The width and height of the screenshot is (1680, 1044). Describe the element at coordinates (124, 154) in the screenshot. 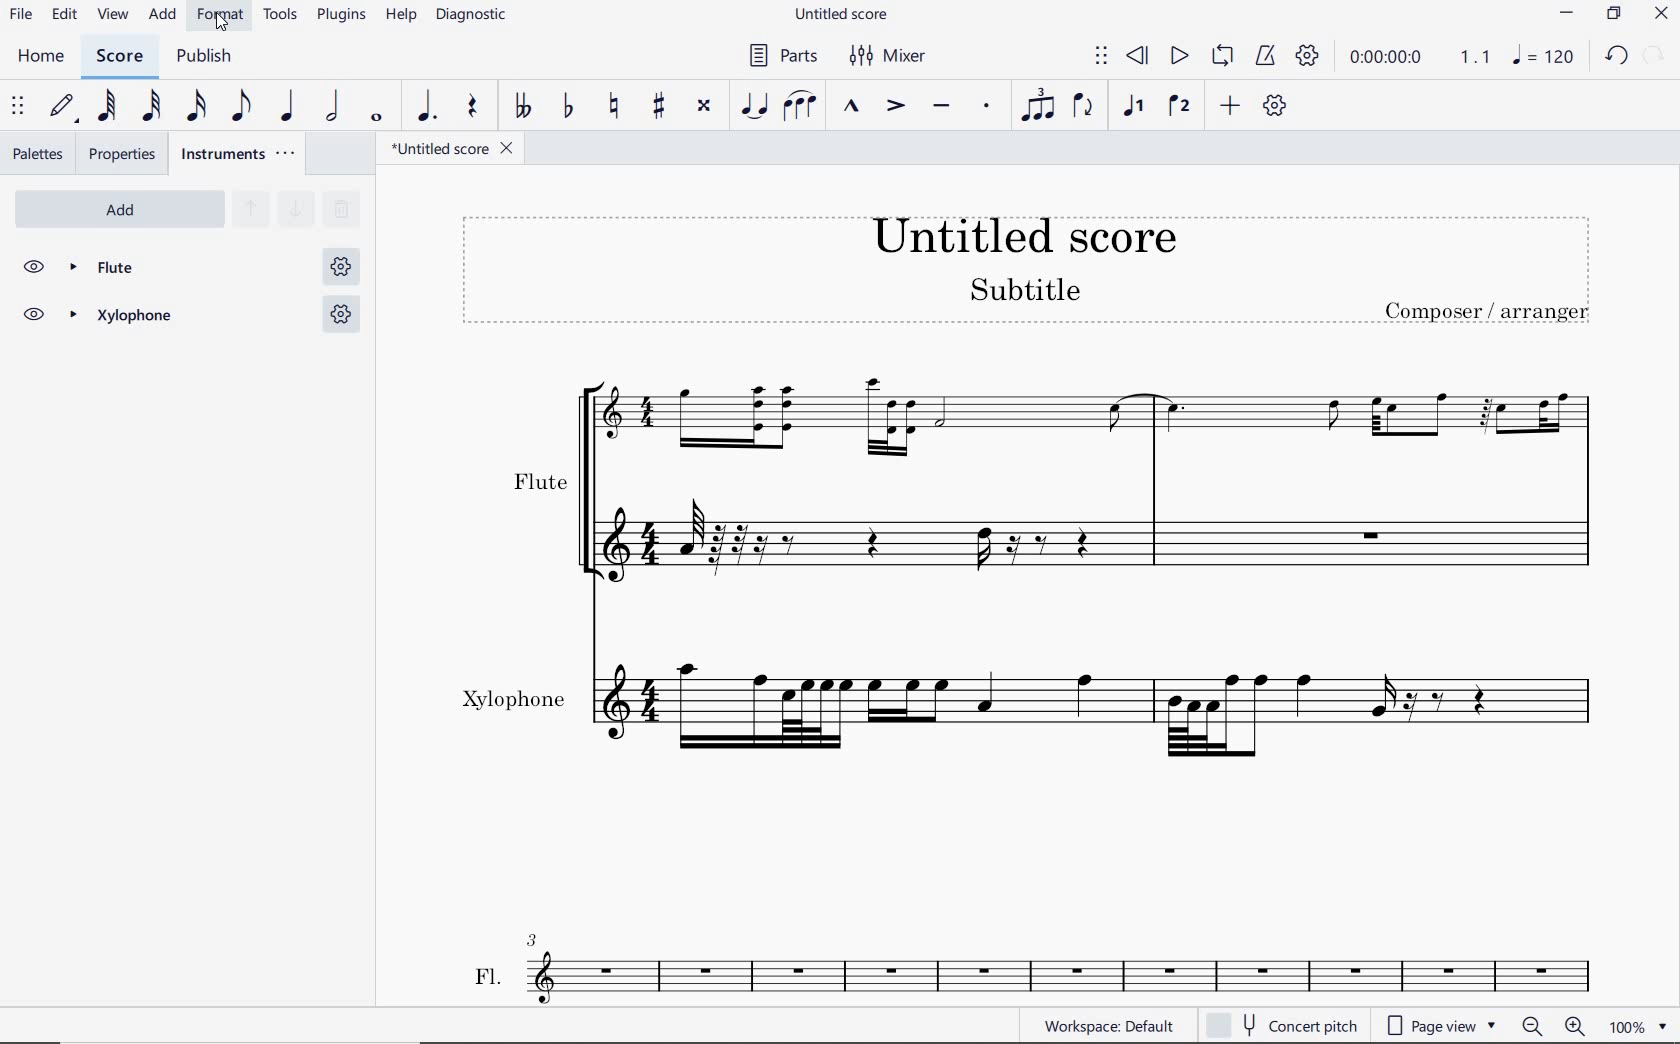

I see `PROPERTIES` at that location.